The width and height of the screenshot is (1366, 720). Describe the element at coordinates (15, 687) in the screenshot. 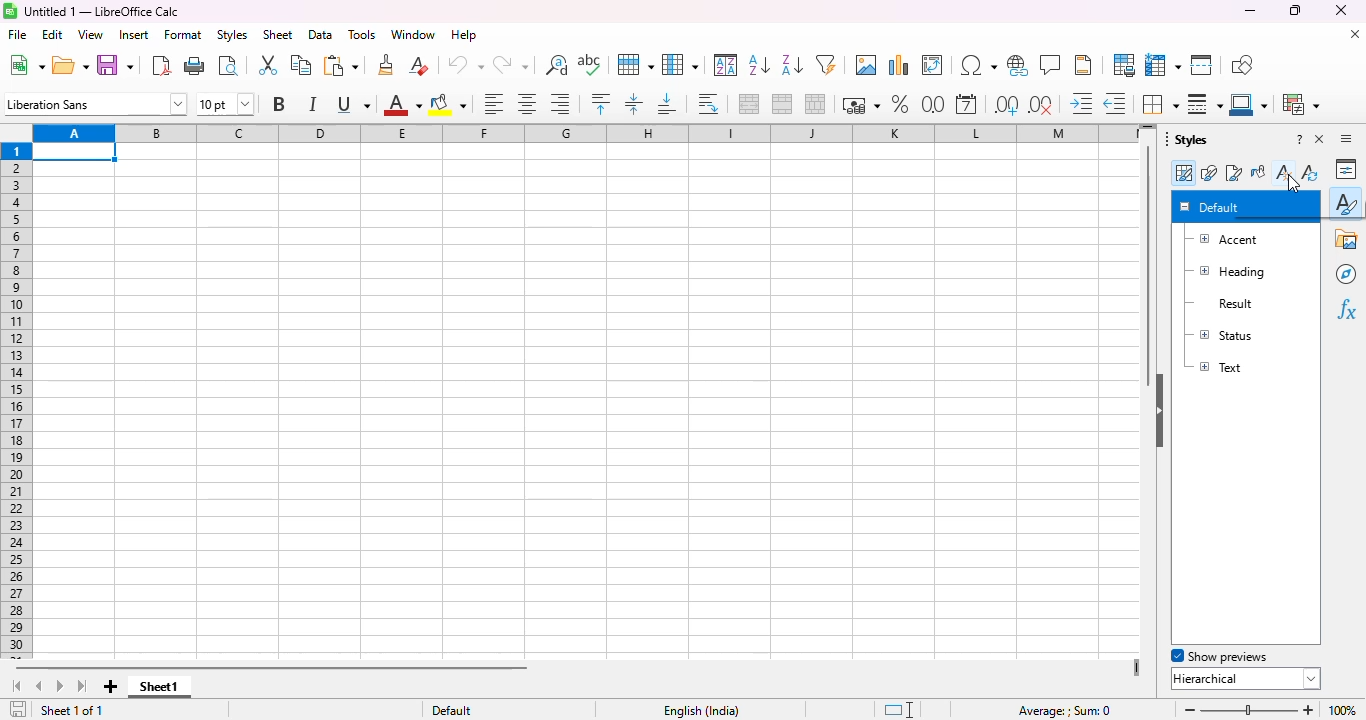

I see `scroll to first sheet` at that location.